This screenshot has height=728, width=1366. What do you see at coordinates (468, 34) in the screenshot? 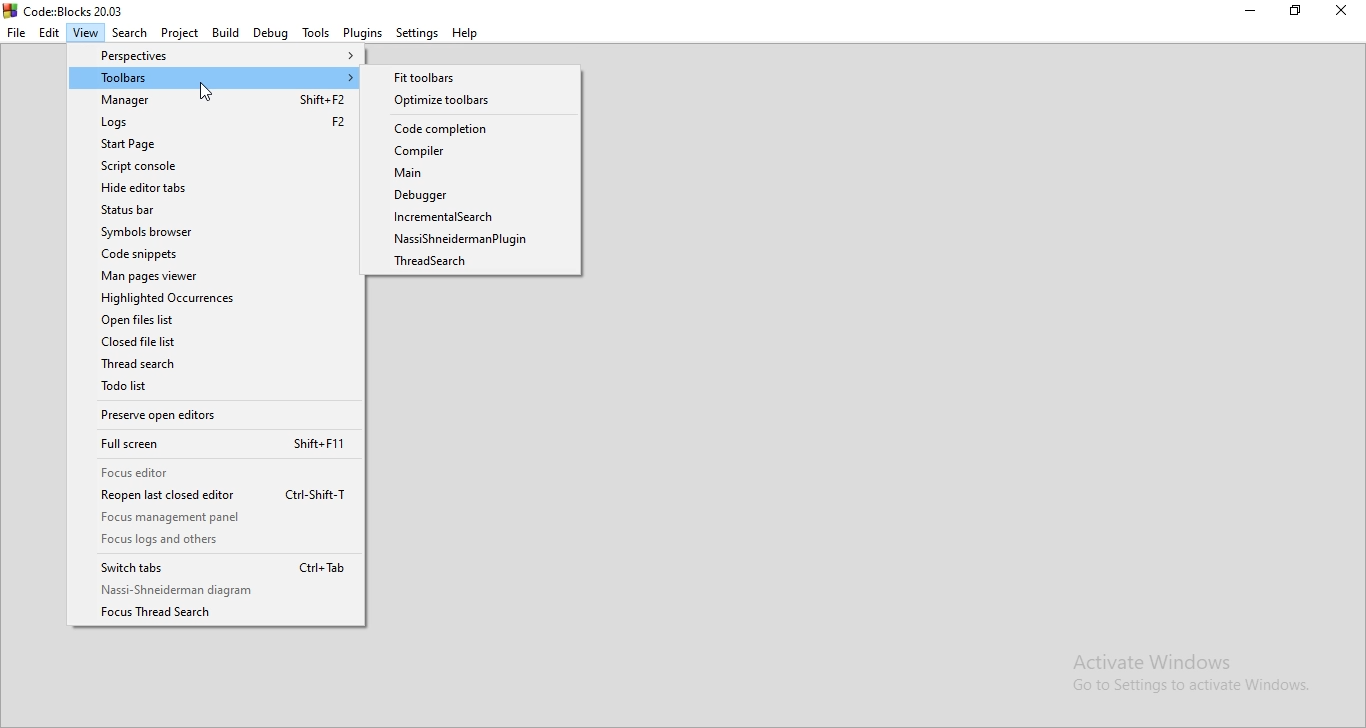
I see `Help` at bounding box center [468, 34].